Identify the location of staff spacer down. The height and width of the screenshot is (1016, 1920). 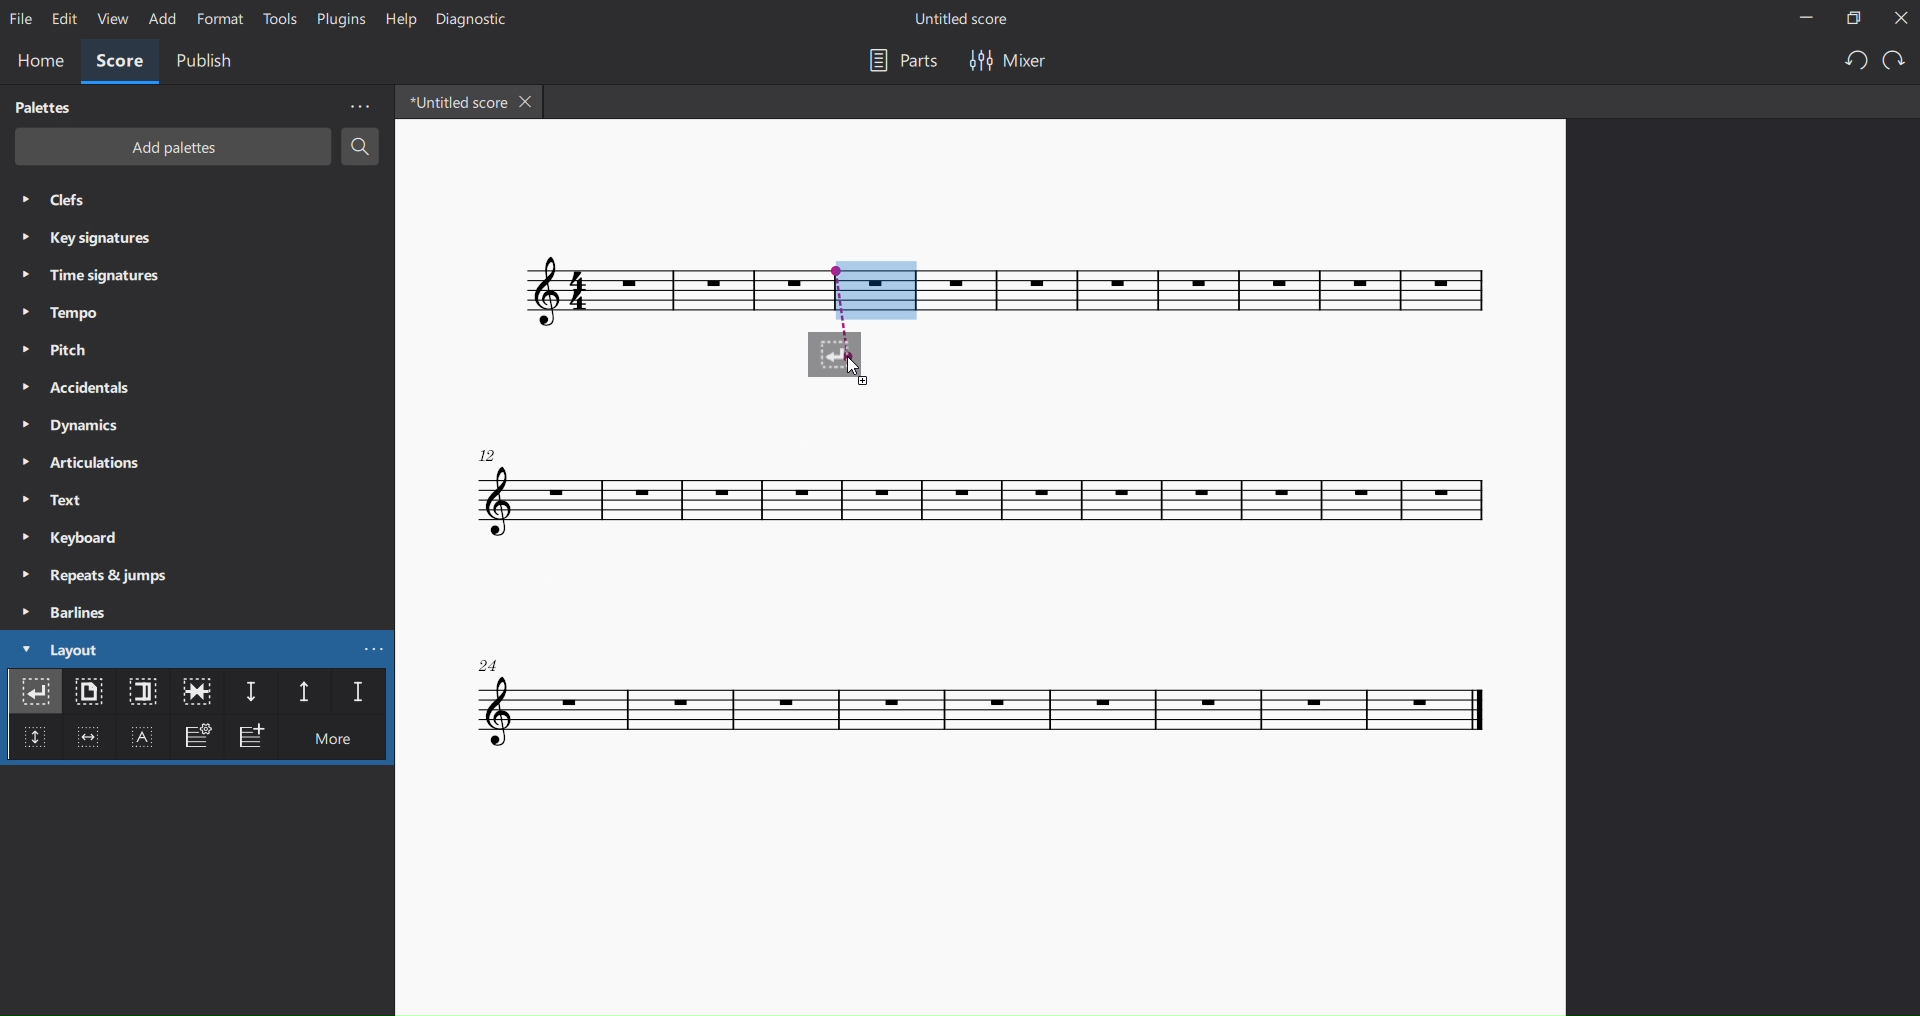
(250, 693).